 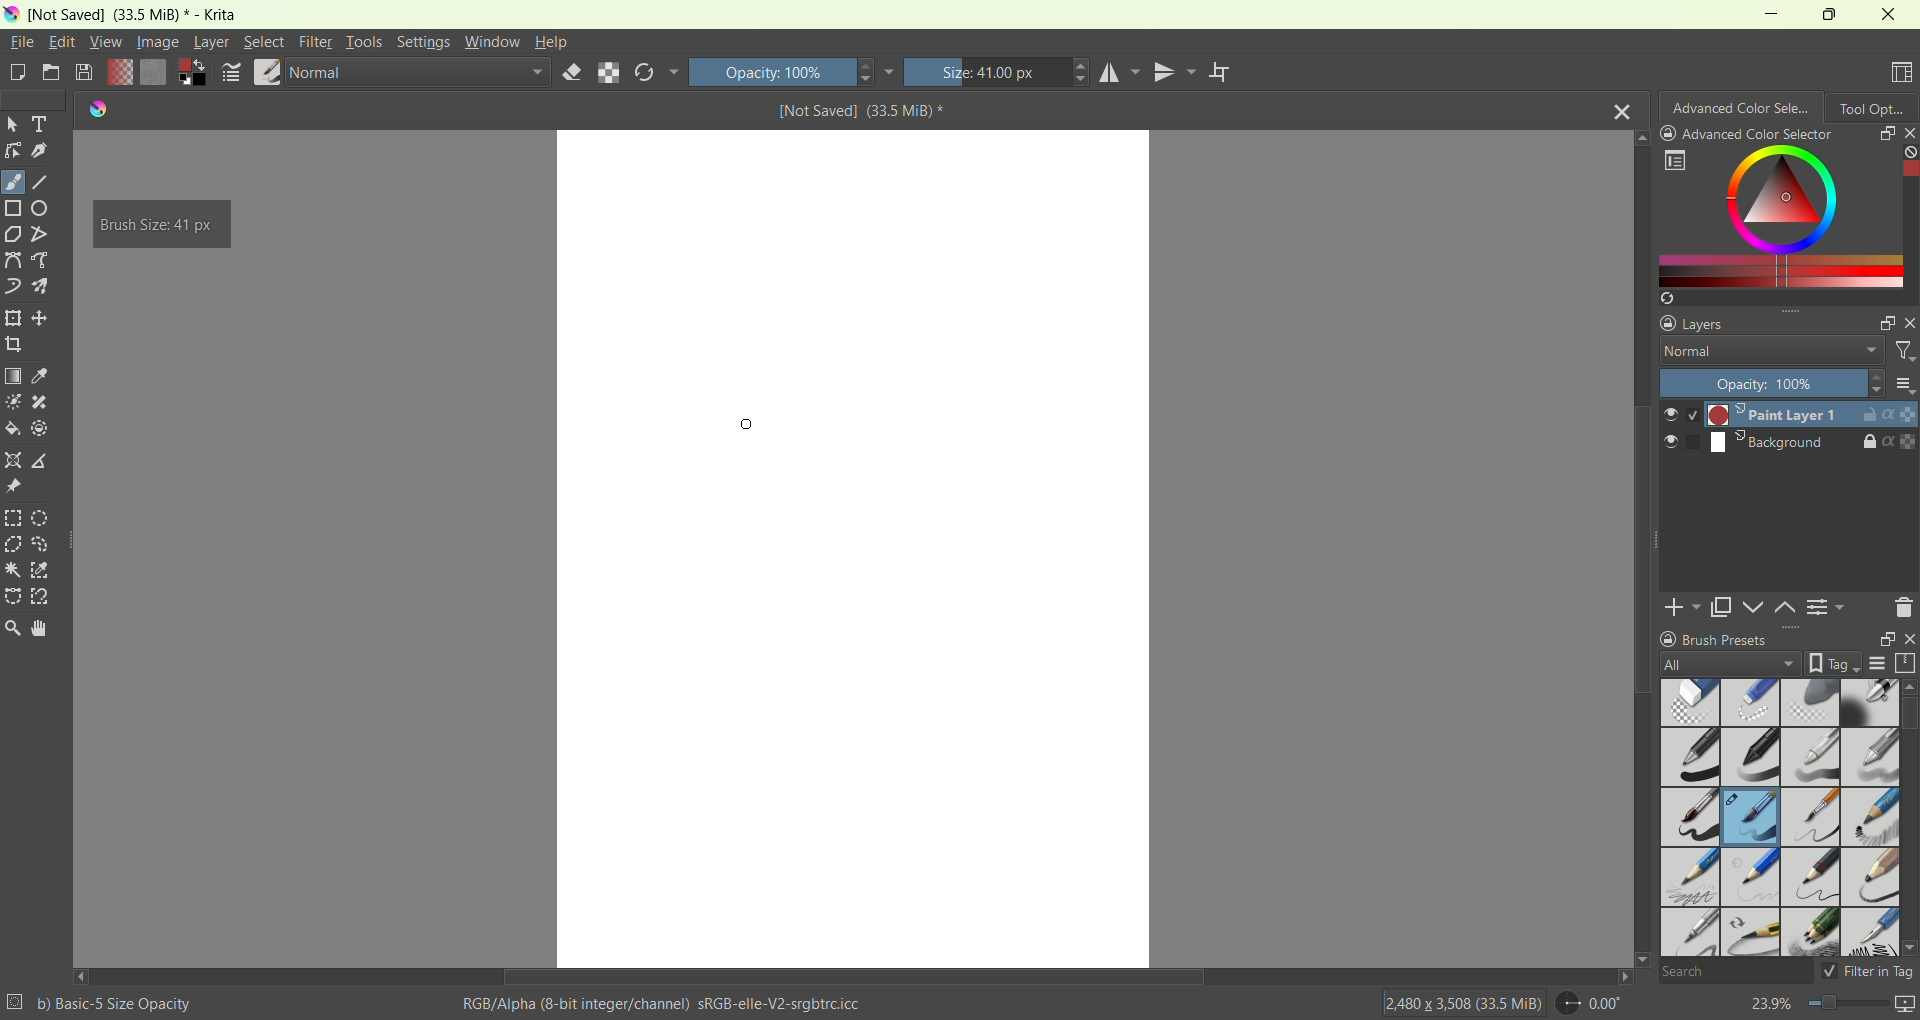 I want to click on [Not Saved] (33.5 MiB) *, so click(x=862, y=110).